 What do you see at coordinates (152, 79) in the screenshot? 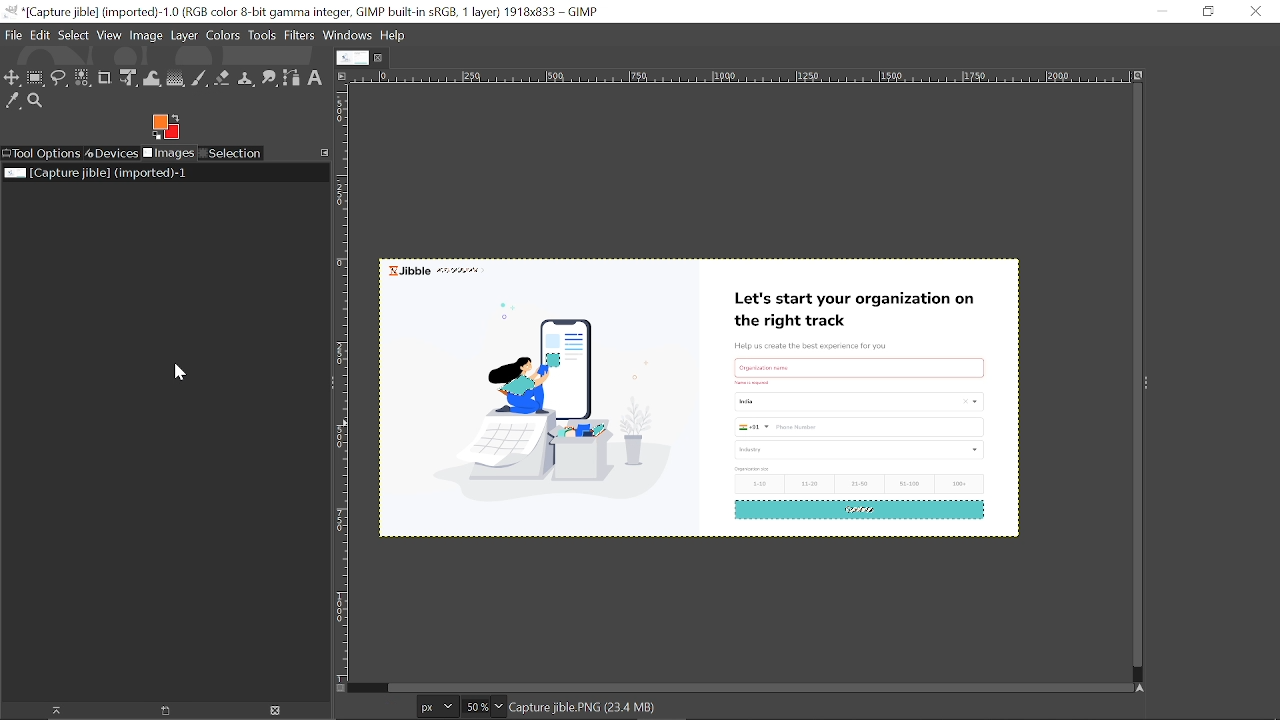
I see `Wrap text tool` at bounding box center [152, 79].